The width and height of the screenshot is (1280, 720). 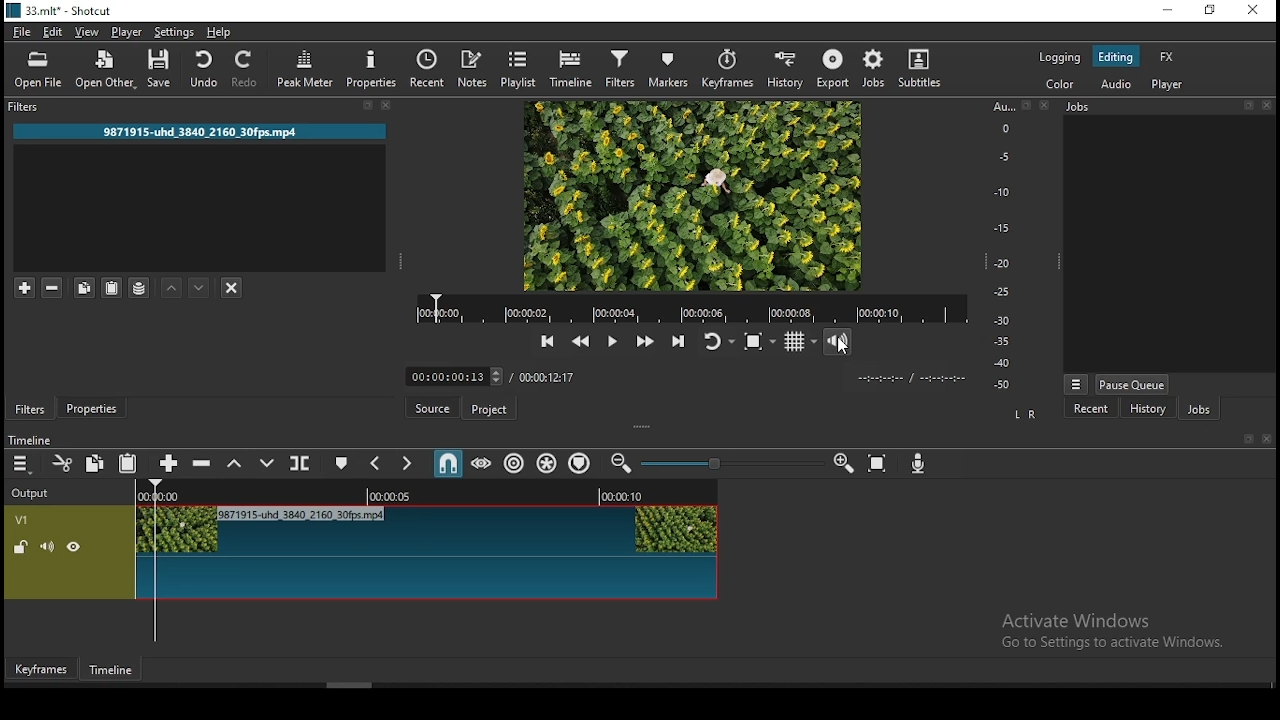 What do you see at coordinates (369, 67) in the screenshot?
I see `properties` at bounding box center [369, 67].